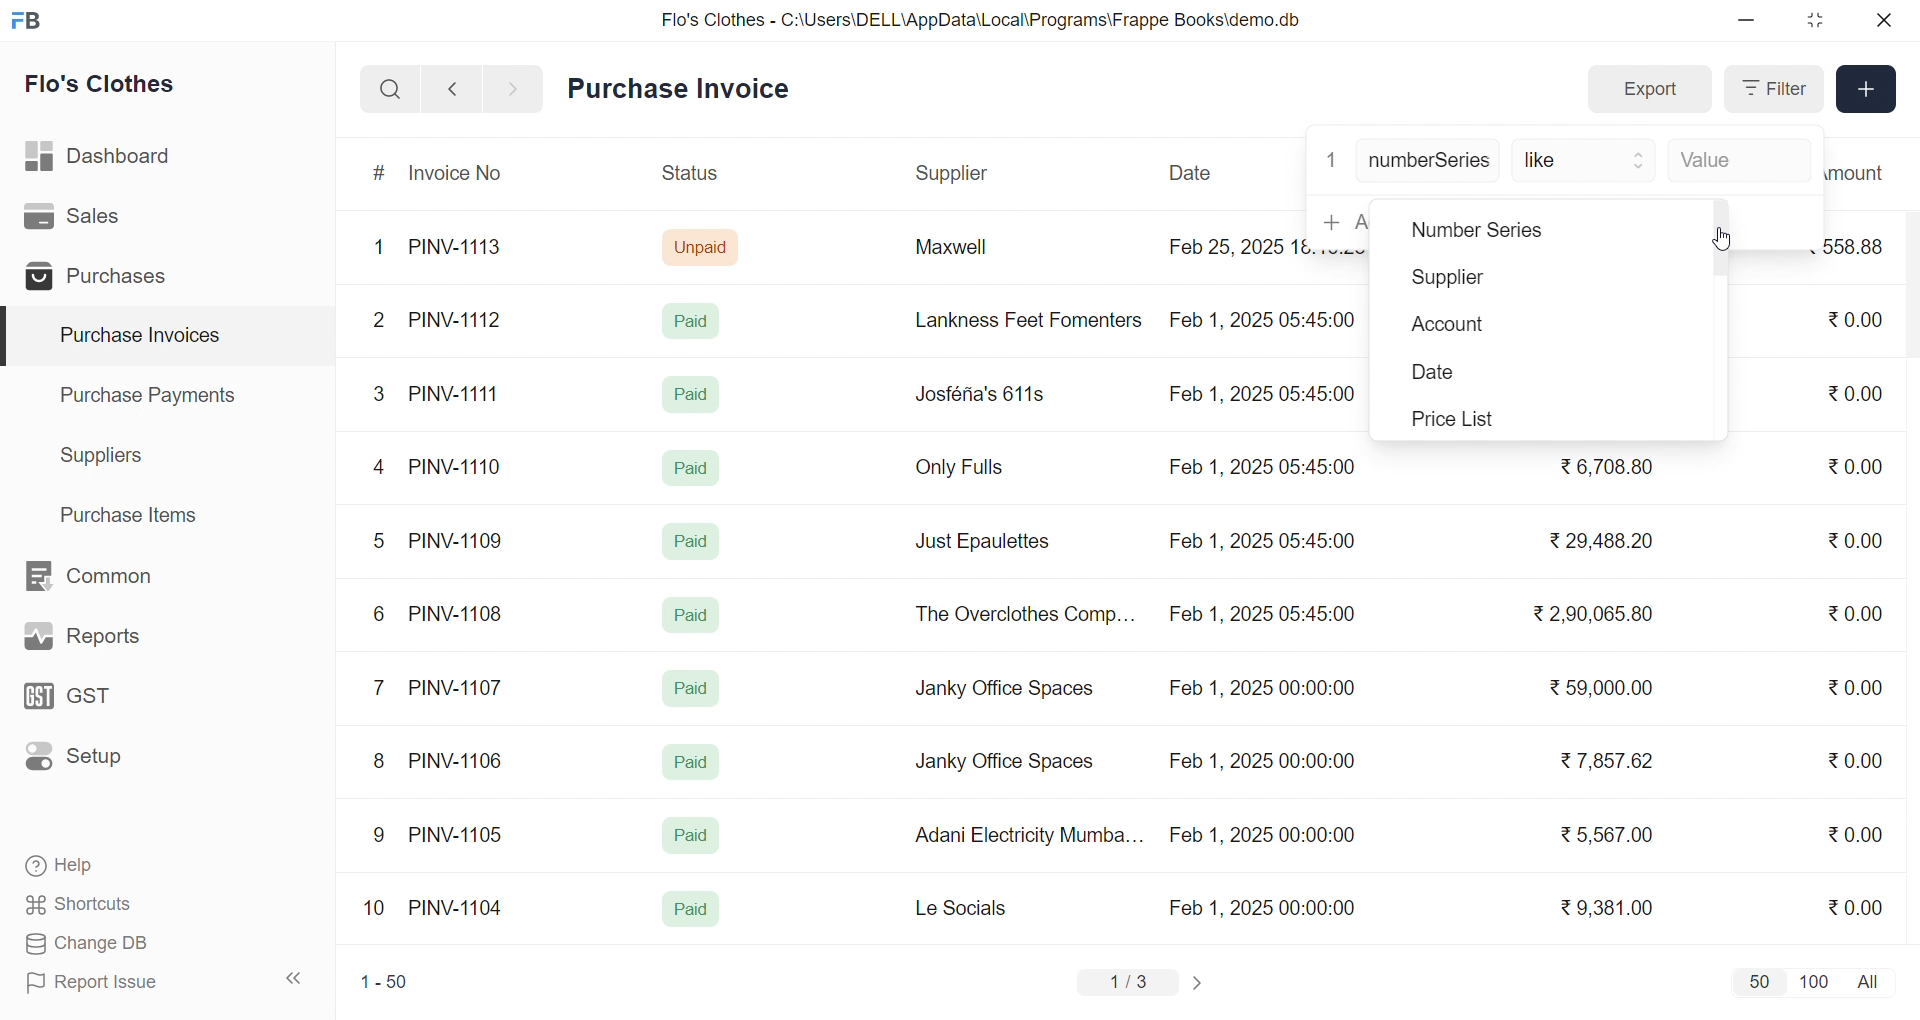 Image resolution: width=1920 pixels, height=1020 pixels. What do you see at coordinates (1234, 246) in the screenshot?
I see `Feb 25, 2025 18:16:25` at bounding box center [1234, 246].